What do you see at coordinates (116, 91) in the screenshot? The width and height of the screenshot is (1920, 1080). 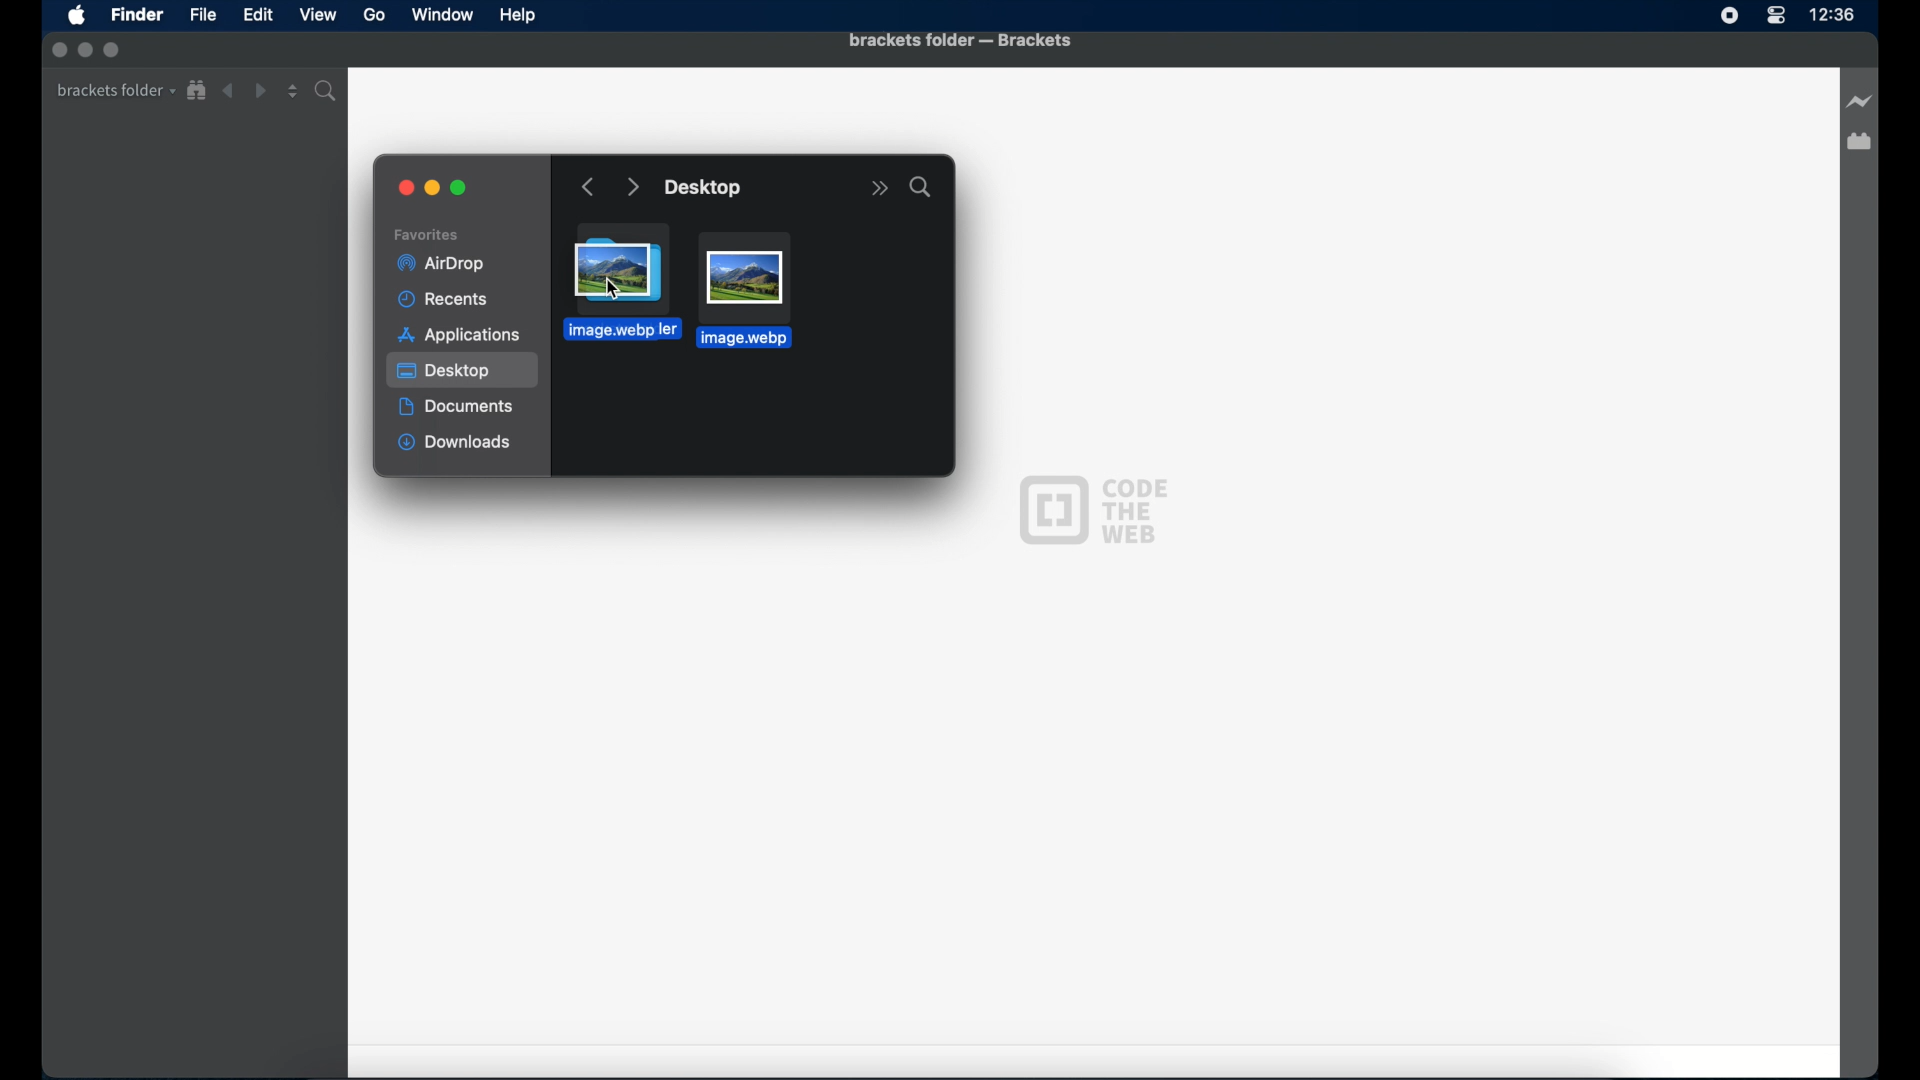 I see `brackets folder` at bounding box center [116, 91].